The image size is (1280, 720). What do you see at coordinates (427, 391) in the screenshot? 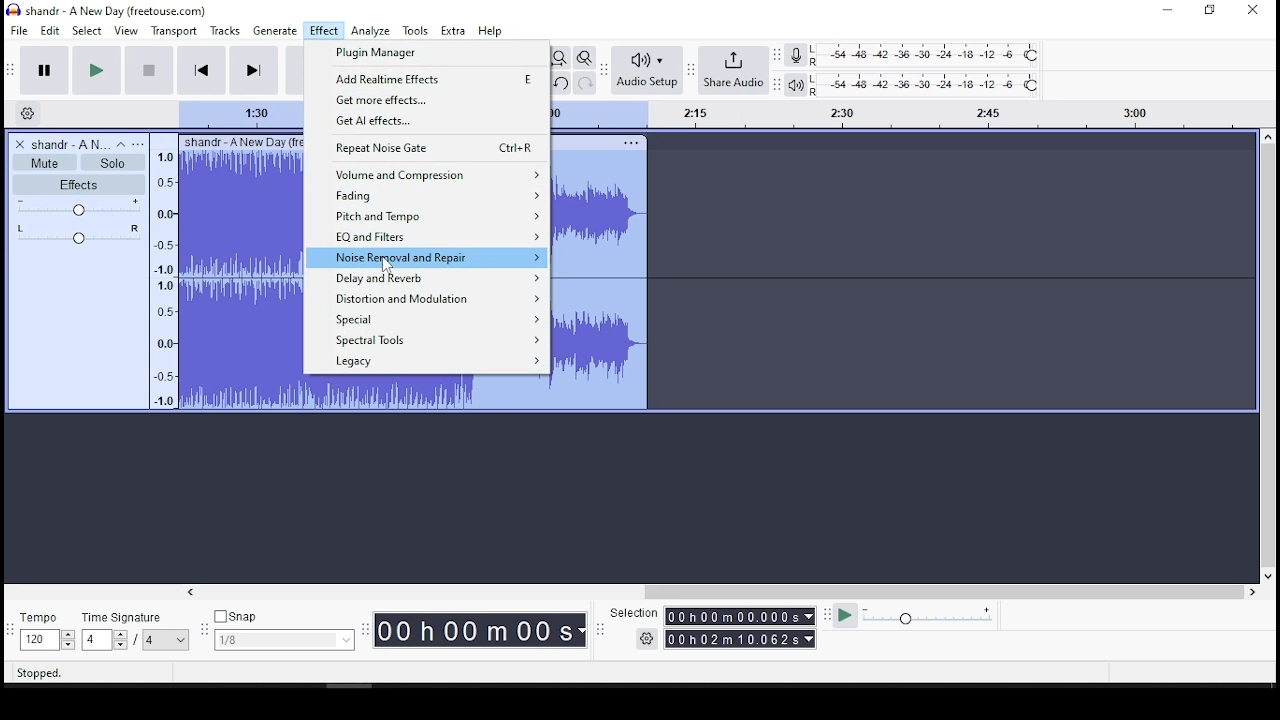
I see `audio track` at bounding box center [427, 391].